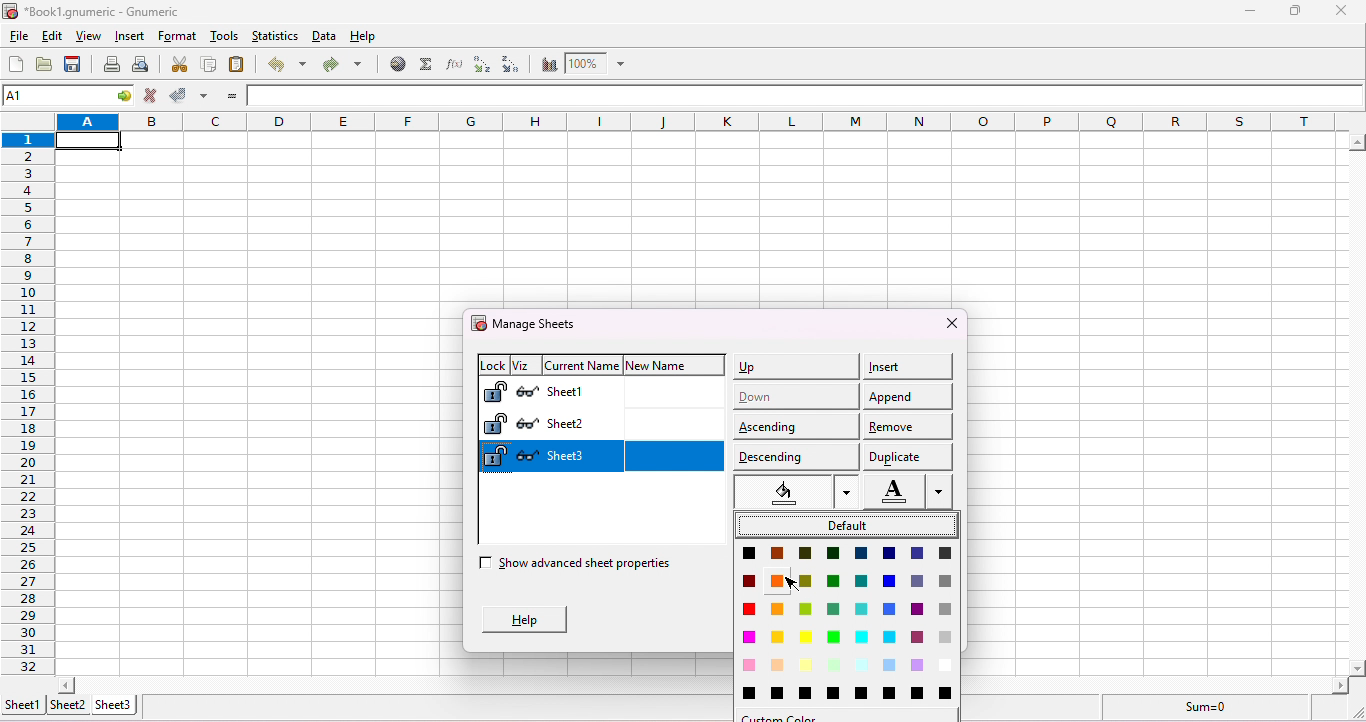 Image resolution: width=1366 pixels, height=722 pixels. I want to click on file, so click(18, 35).